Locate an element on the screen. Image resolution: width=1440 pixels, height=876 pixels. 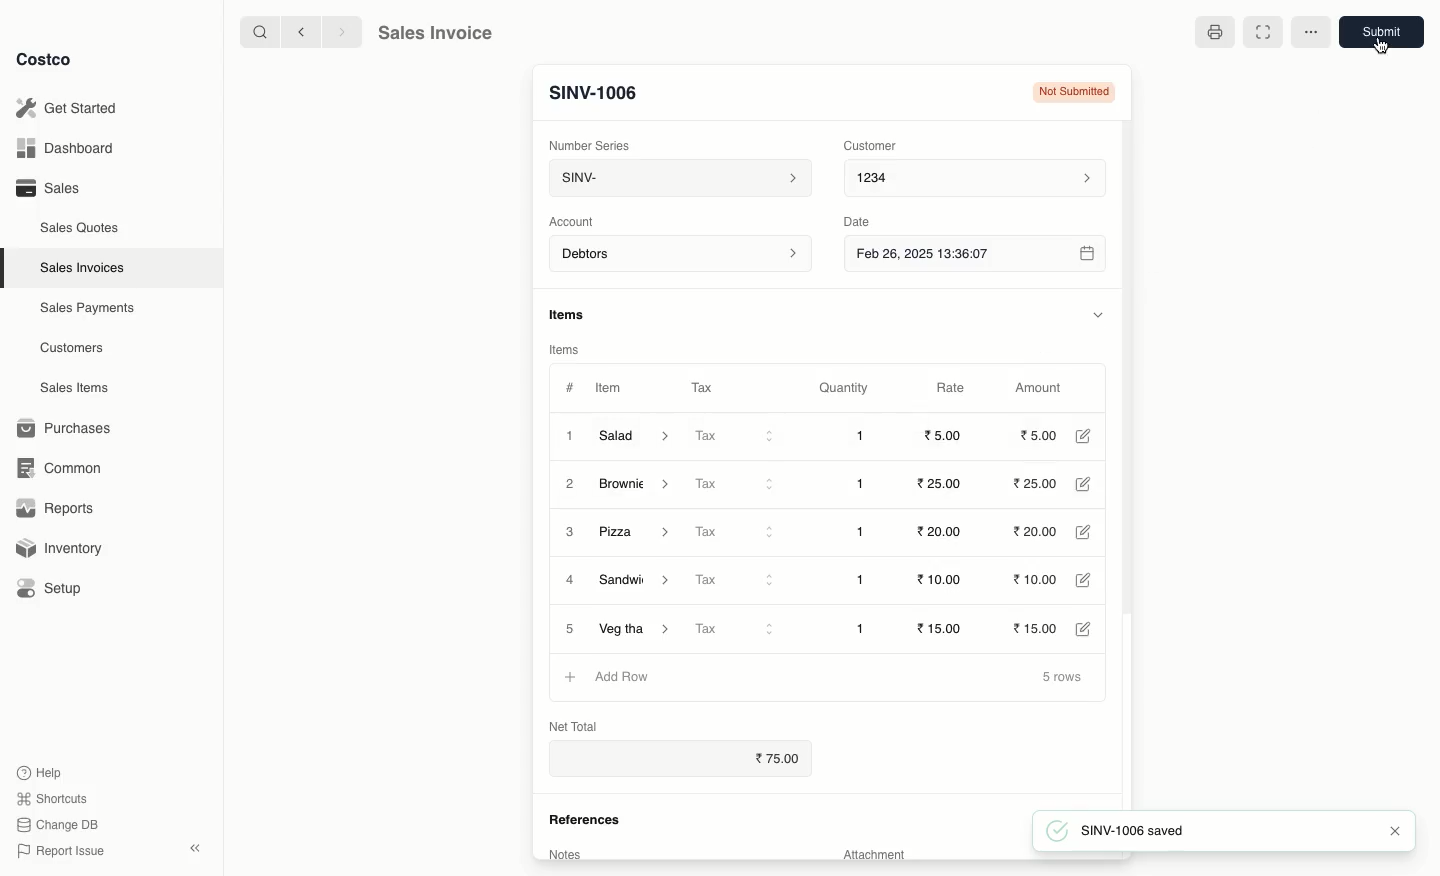
3 is located at coordinates (571, 532).